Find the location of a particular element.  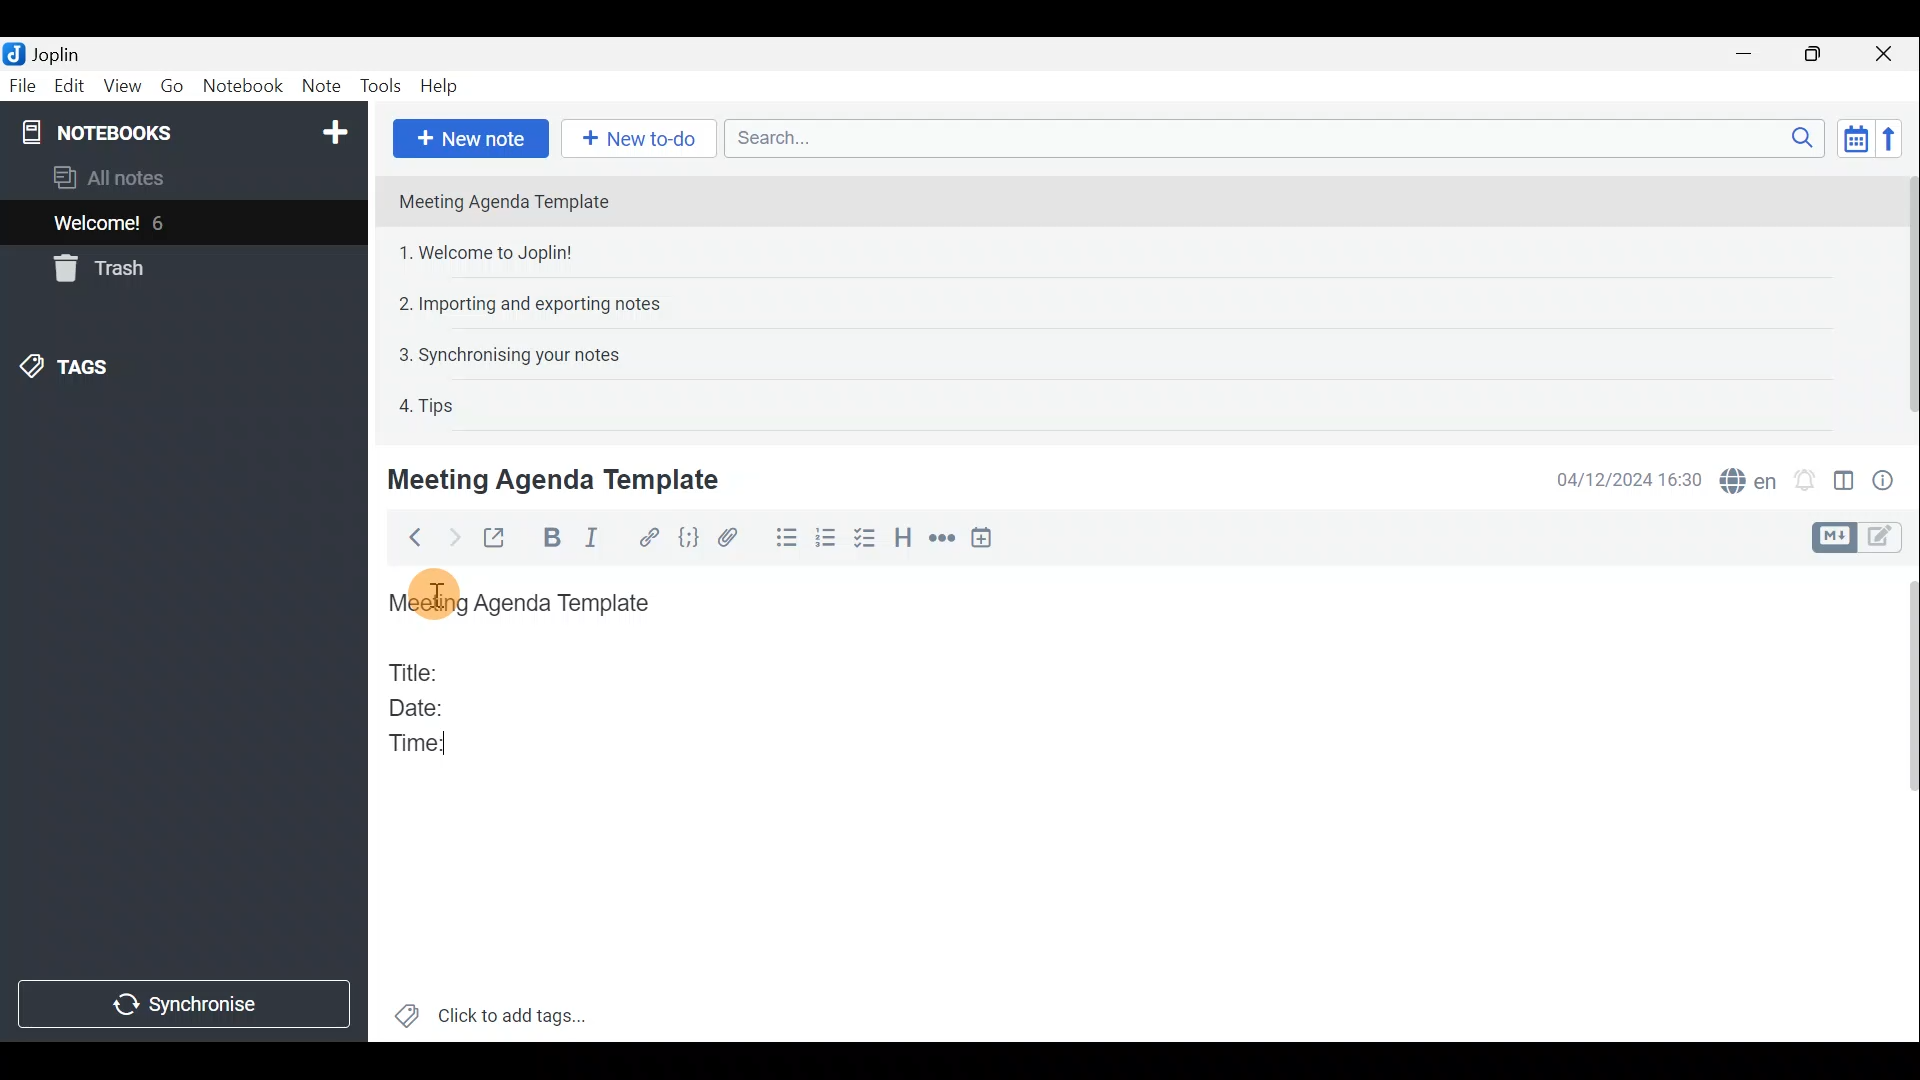

Minimise is located at coordinates (1747, 53).